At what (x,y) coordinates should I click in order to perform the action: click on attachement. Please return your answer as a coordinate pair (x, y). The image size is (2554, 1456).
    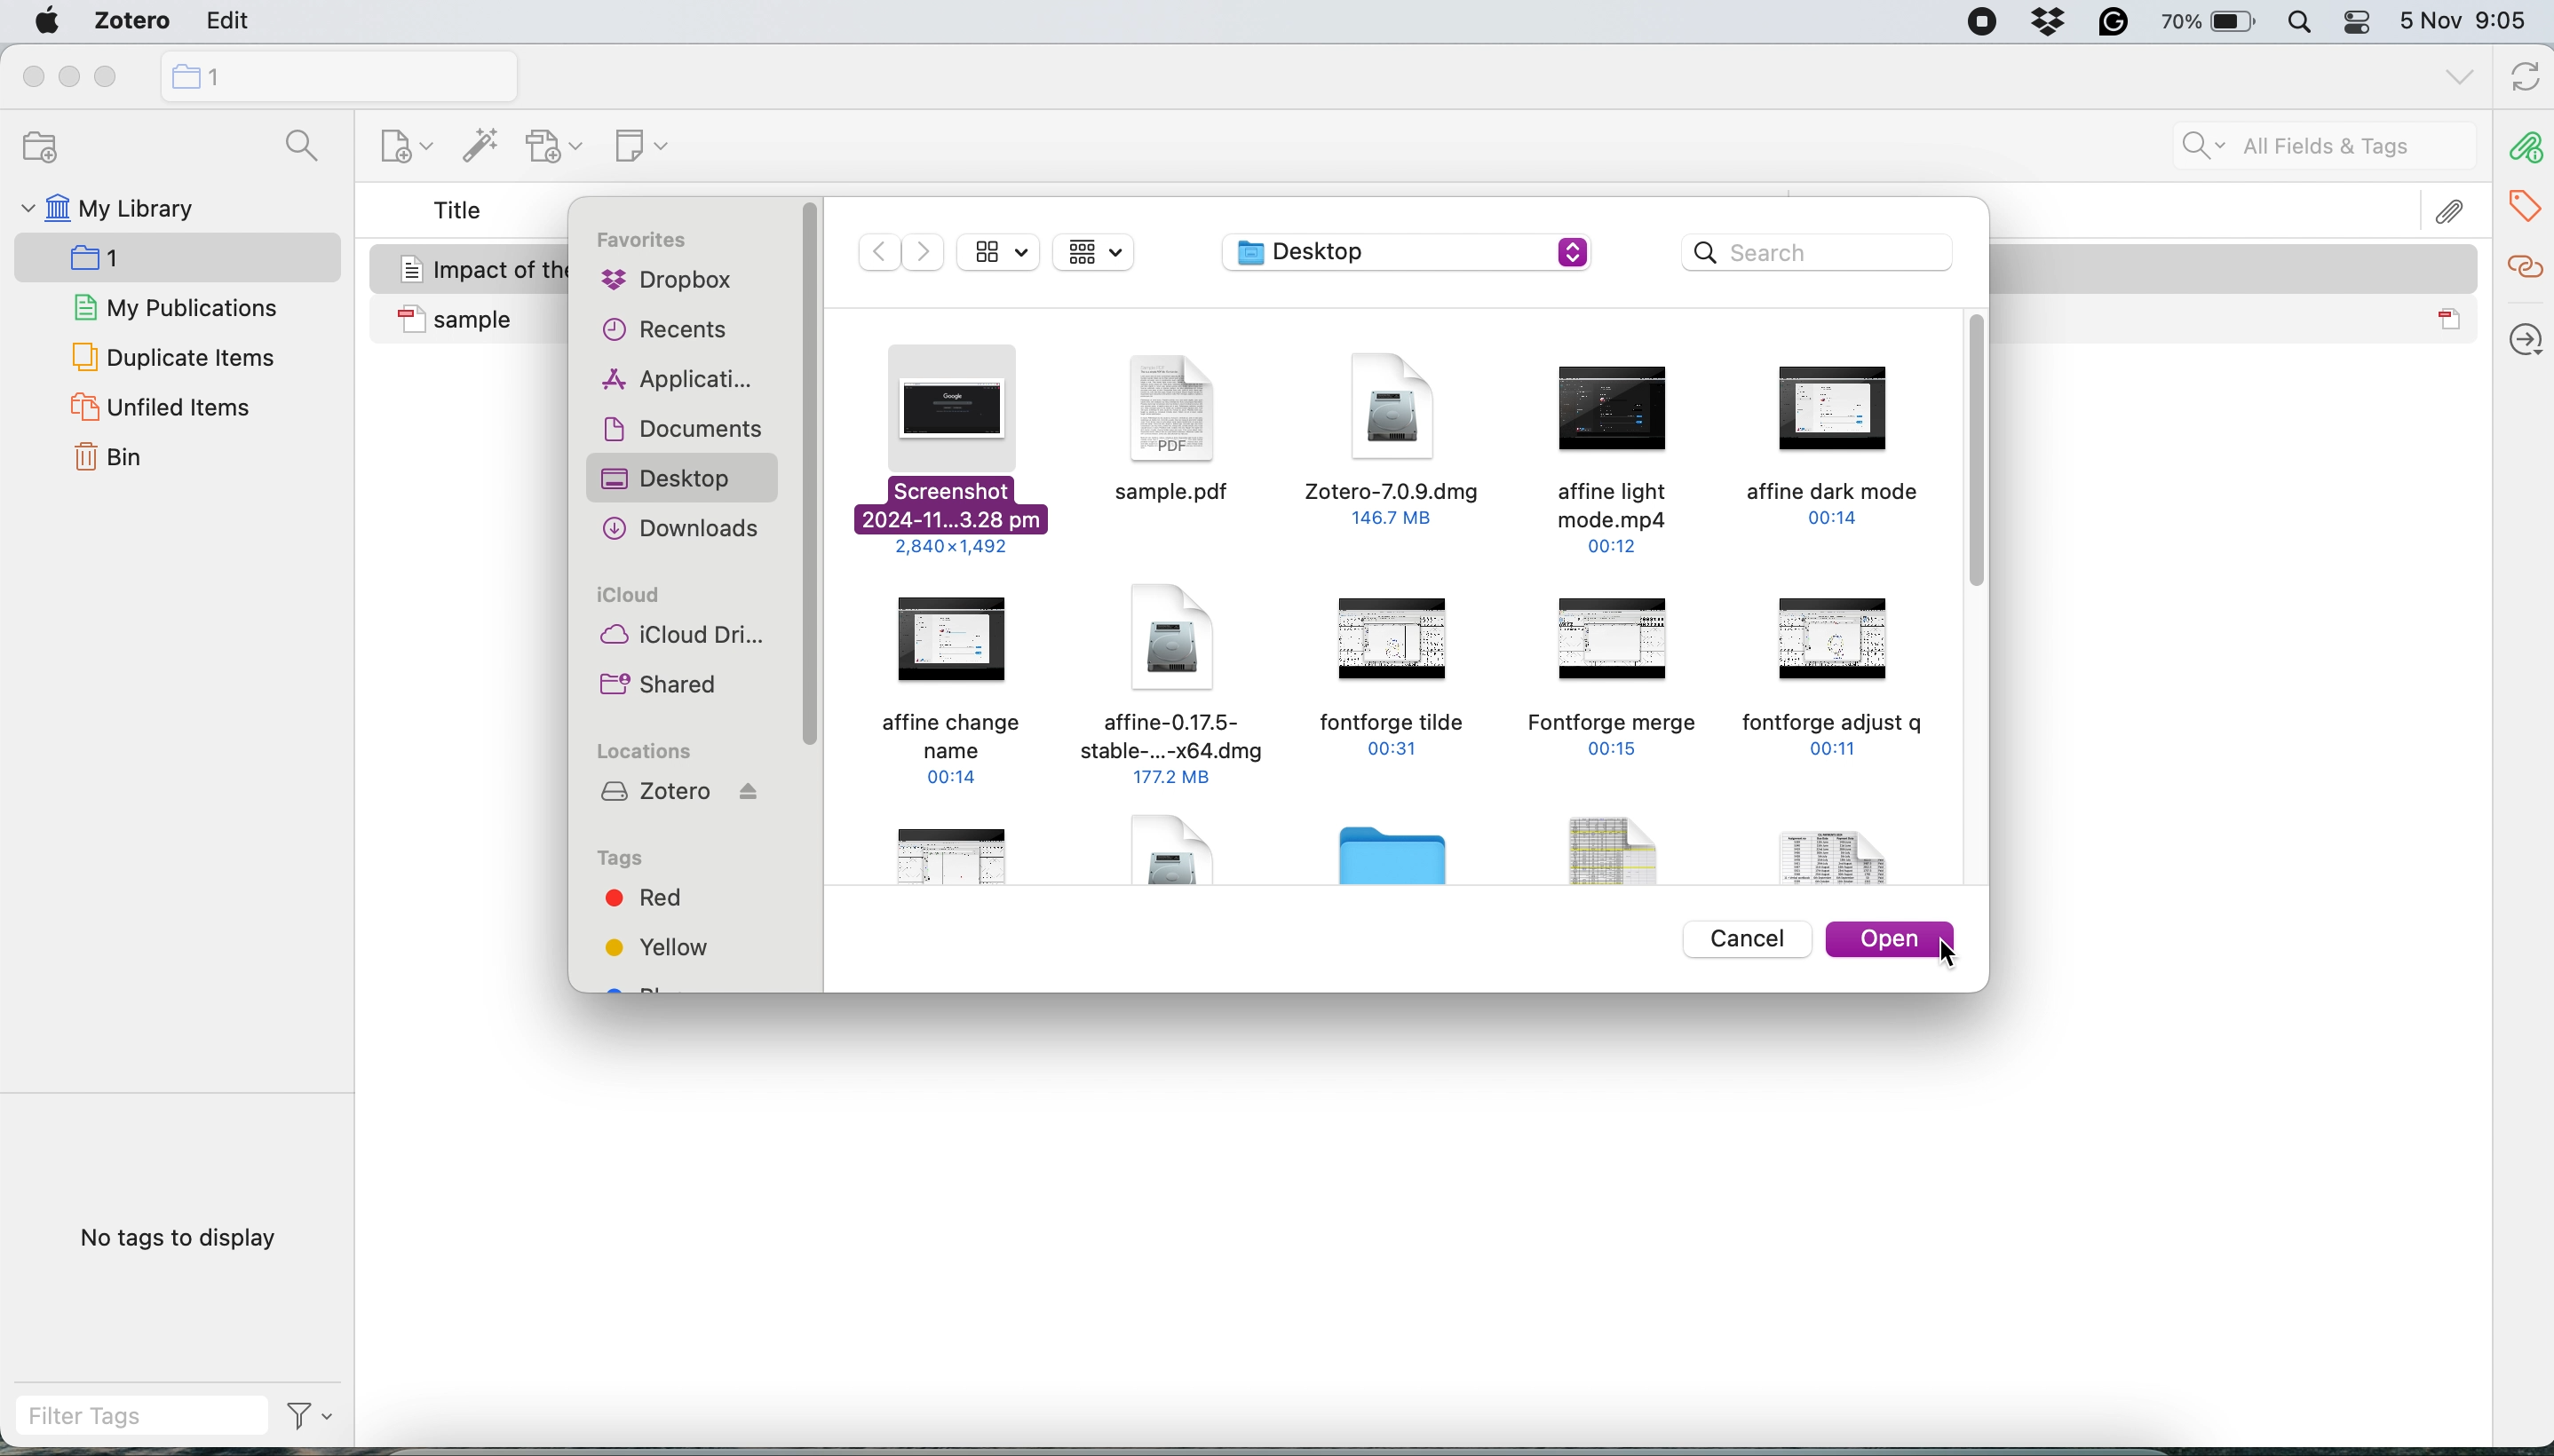
    Looking at the image, I should click on (2454, 210).